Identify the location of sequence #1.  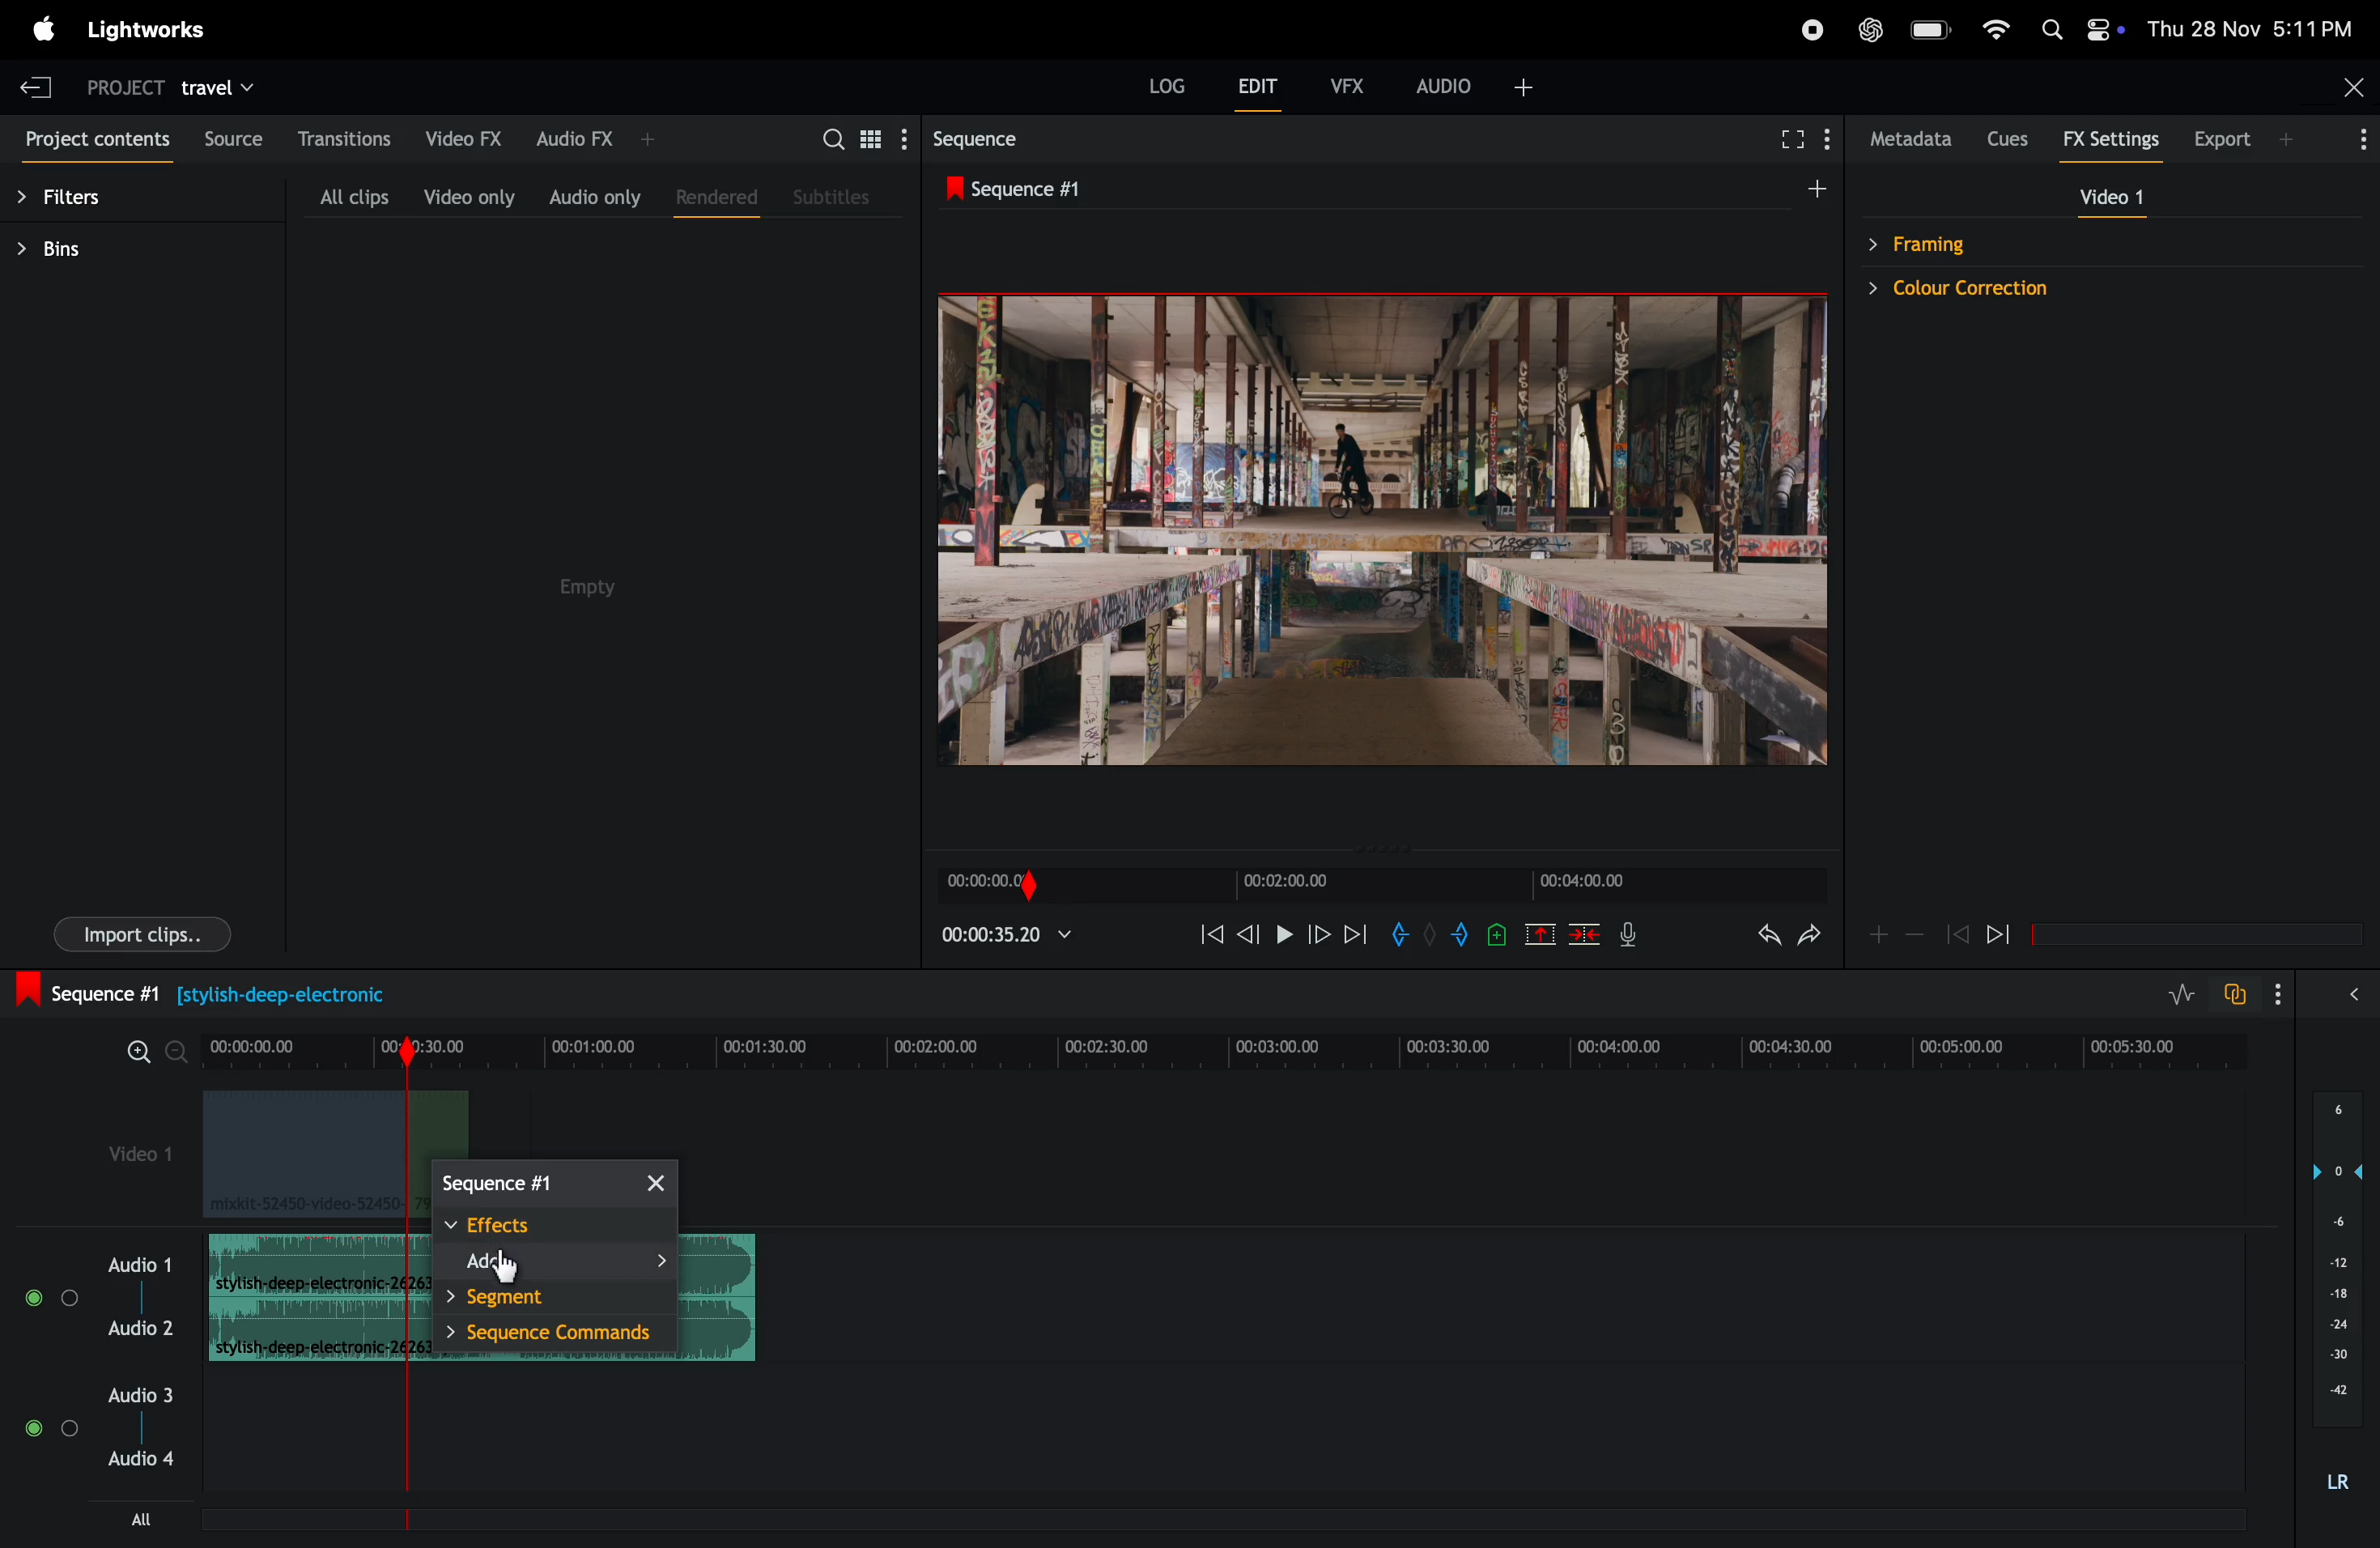
(198, 992).